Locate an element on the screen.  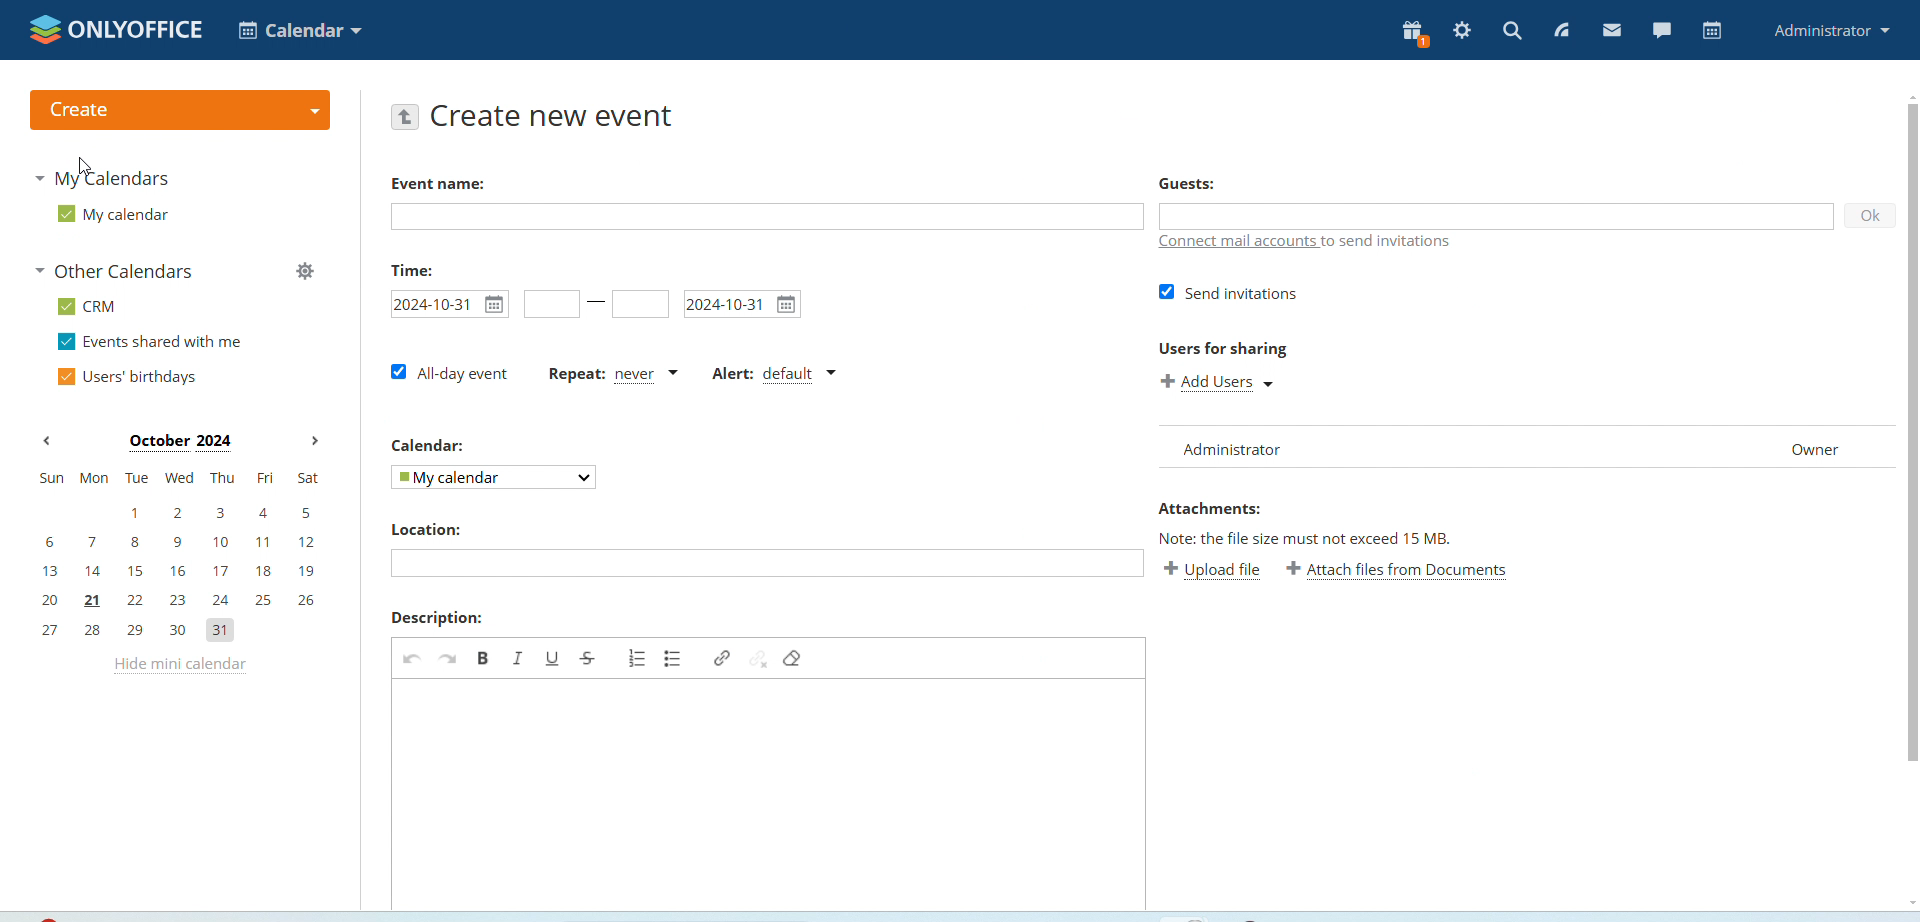
underline is located at coordinates (551, 659).